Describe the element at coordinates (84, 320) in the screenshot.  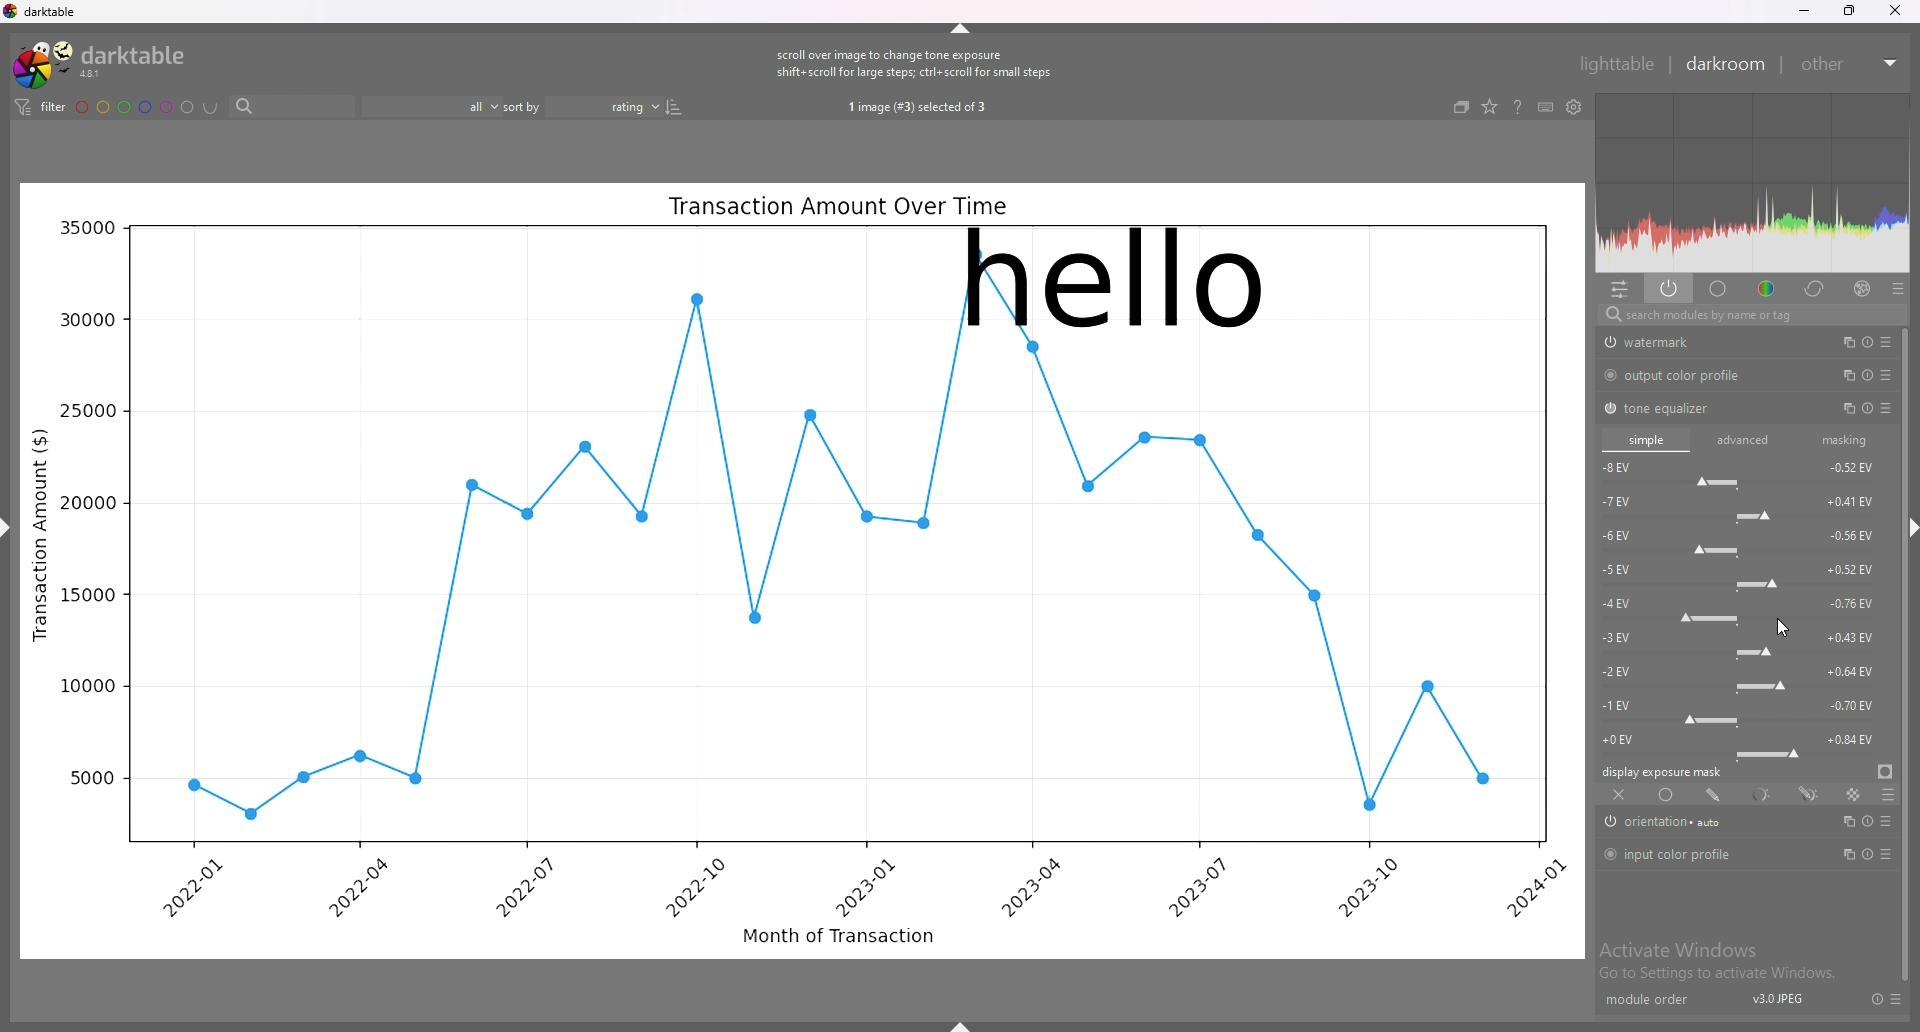
I see `30000` at that location.